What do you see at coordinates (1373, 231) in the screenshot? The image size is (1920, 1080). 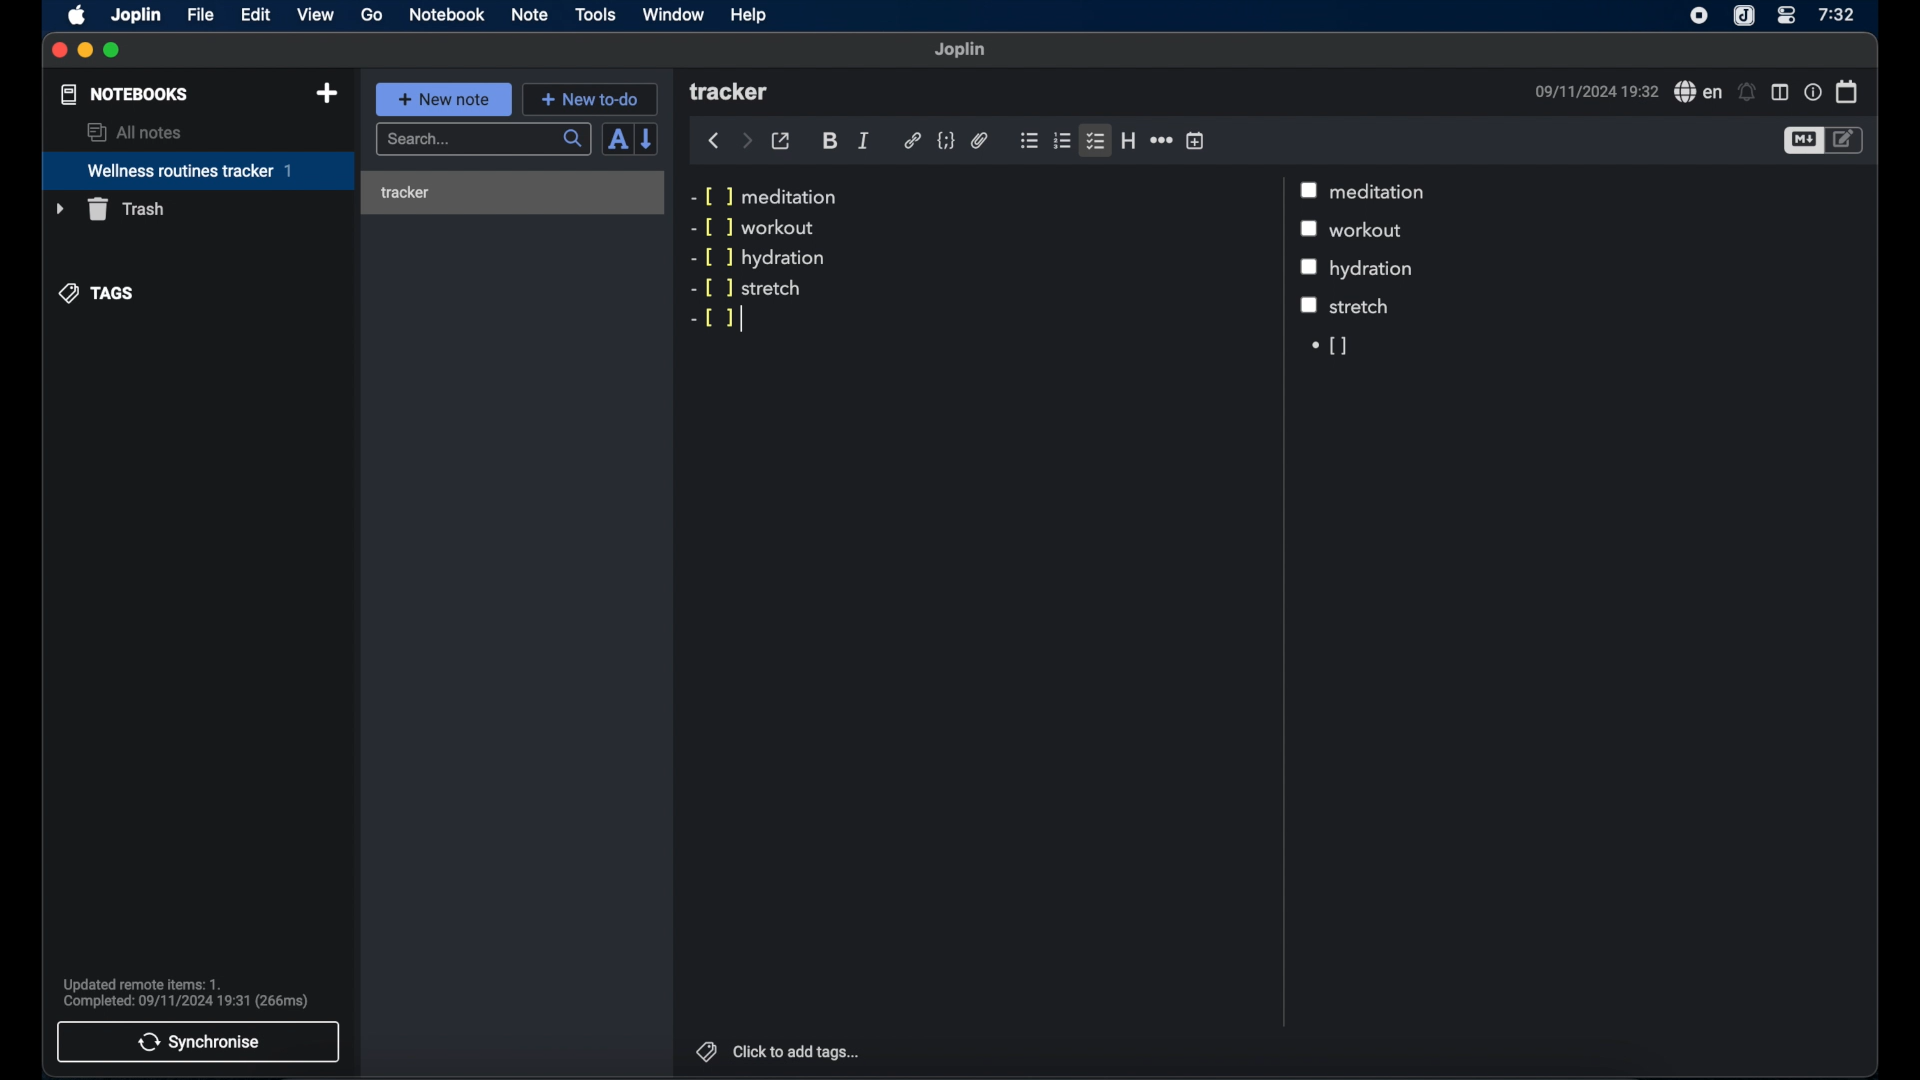 I see `workout` at bounding box center [1373, 231].